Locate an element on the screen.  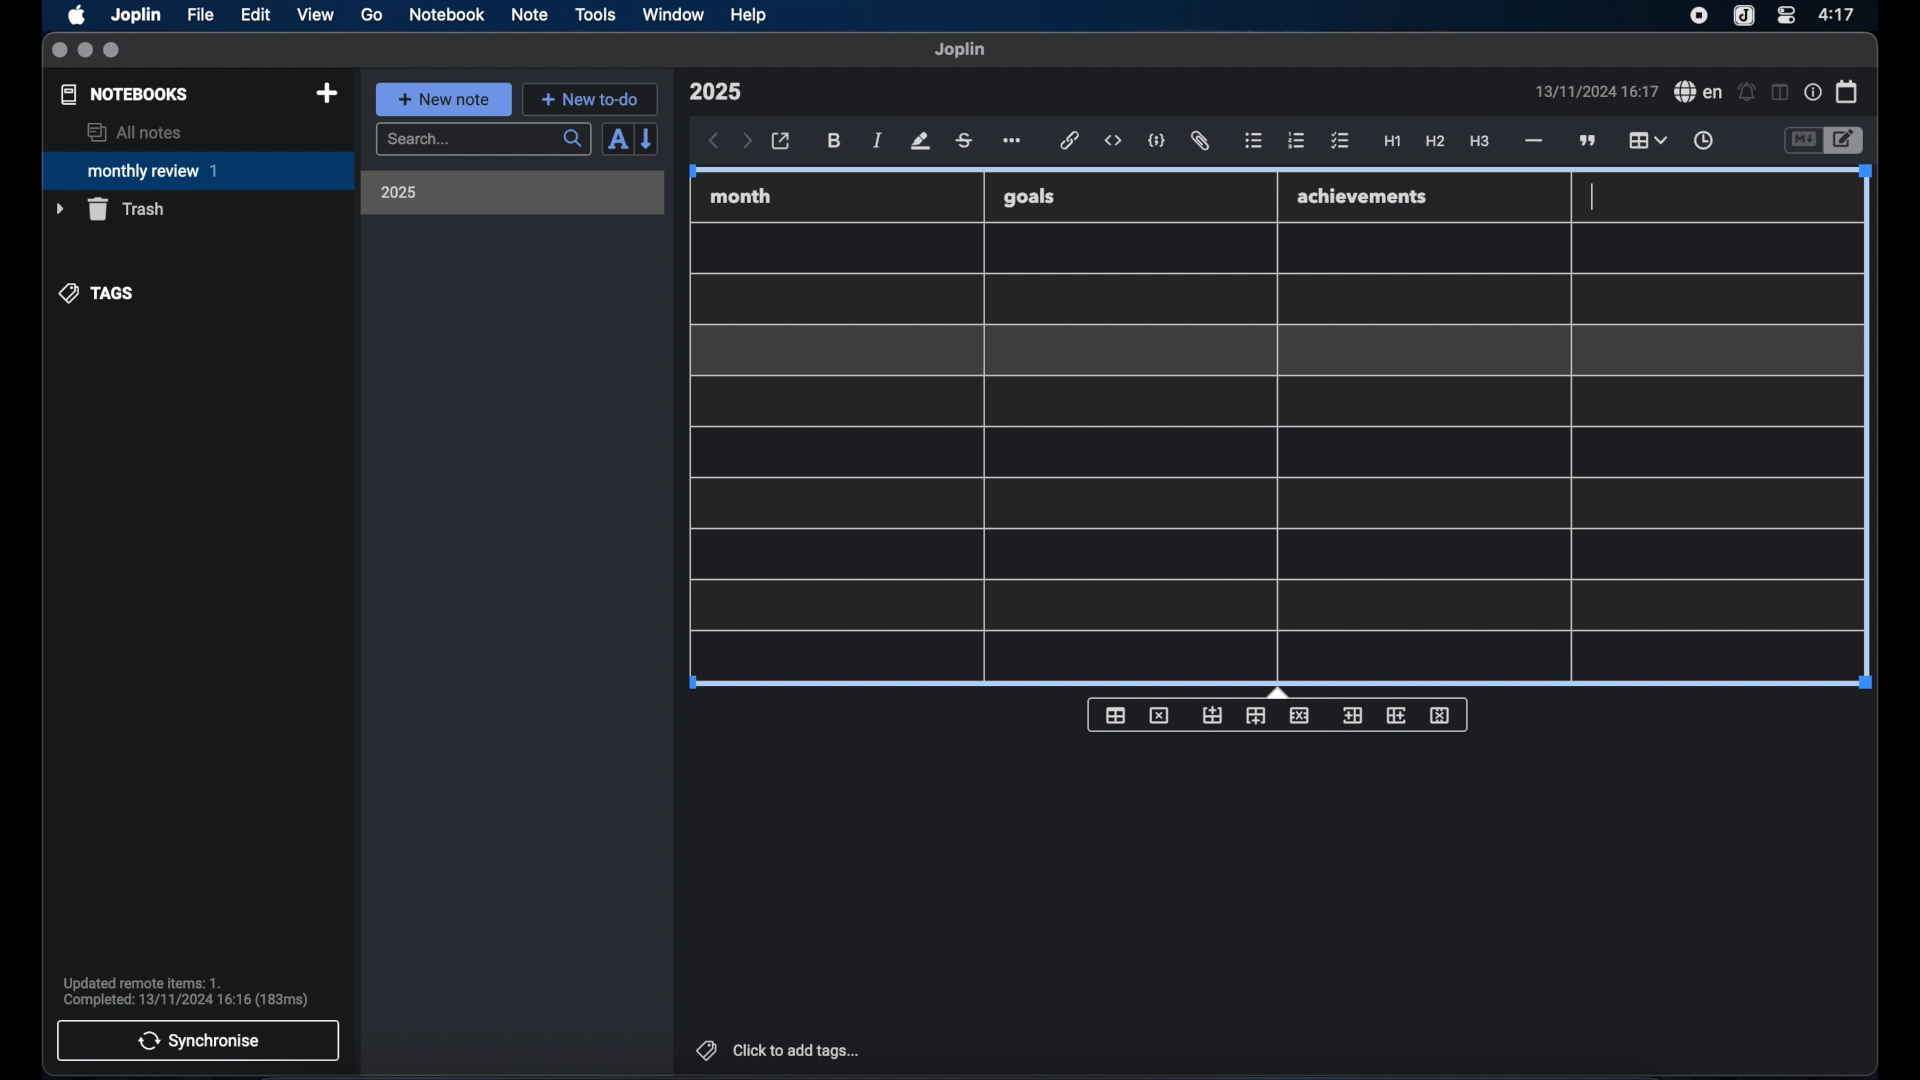
control center is located at coordinates (1785, 14).